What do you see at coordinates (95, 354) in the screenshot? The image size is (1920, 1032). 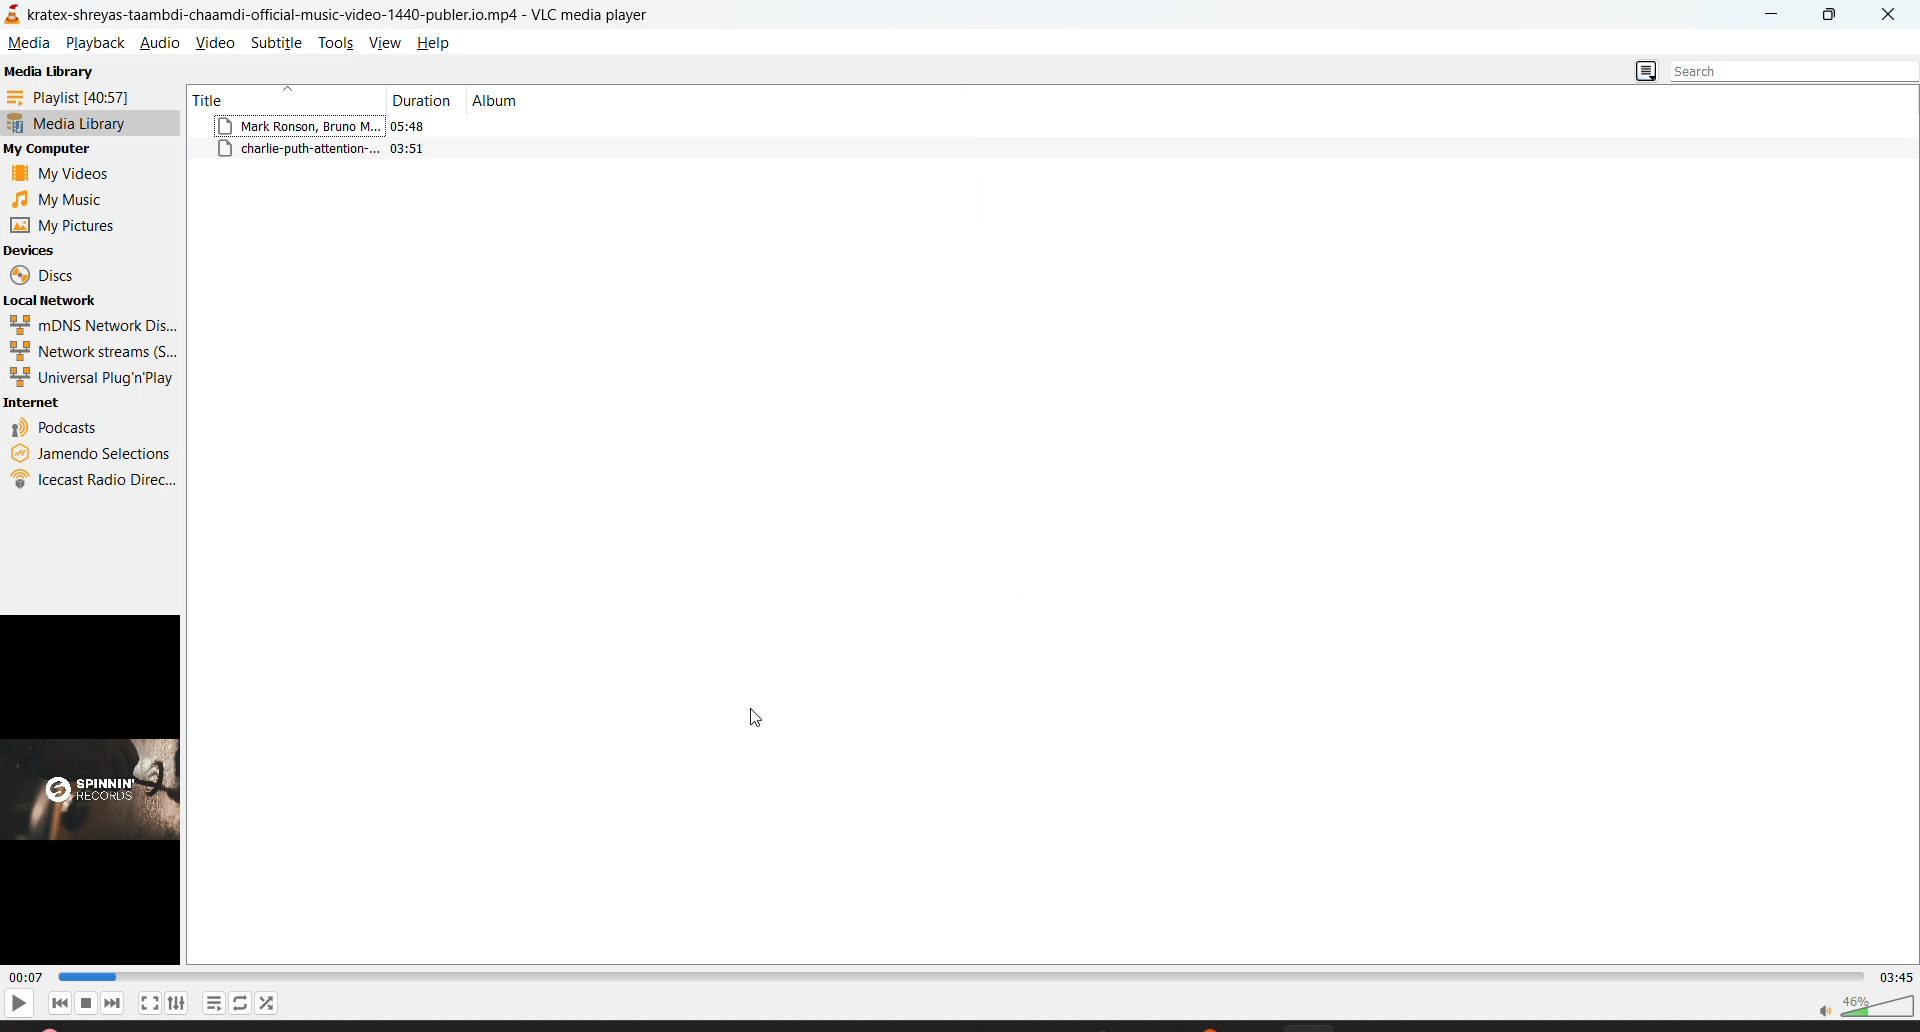 I see `network streams` at bounding box center [95, 354].